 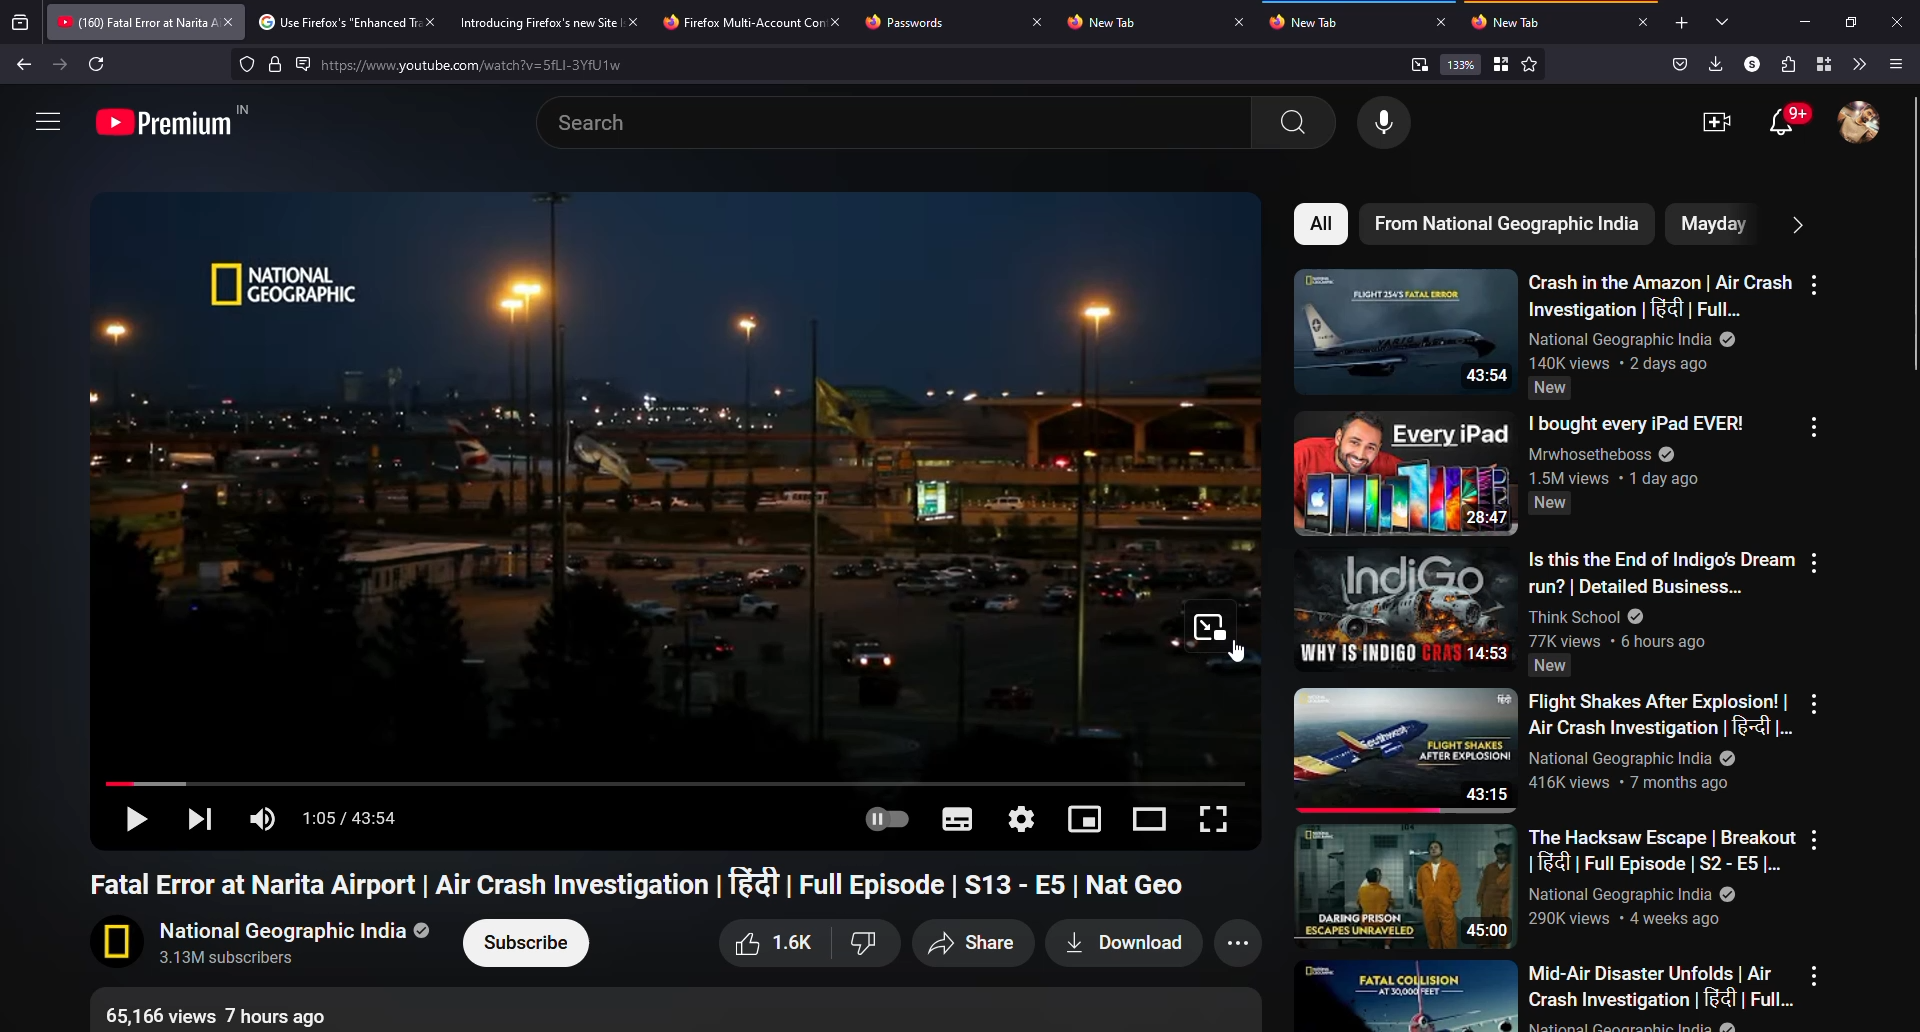 I want to click on lock, so click(x=276, y=64).